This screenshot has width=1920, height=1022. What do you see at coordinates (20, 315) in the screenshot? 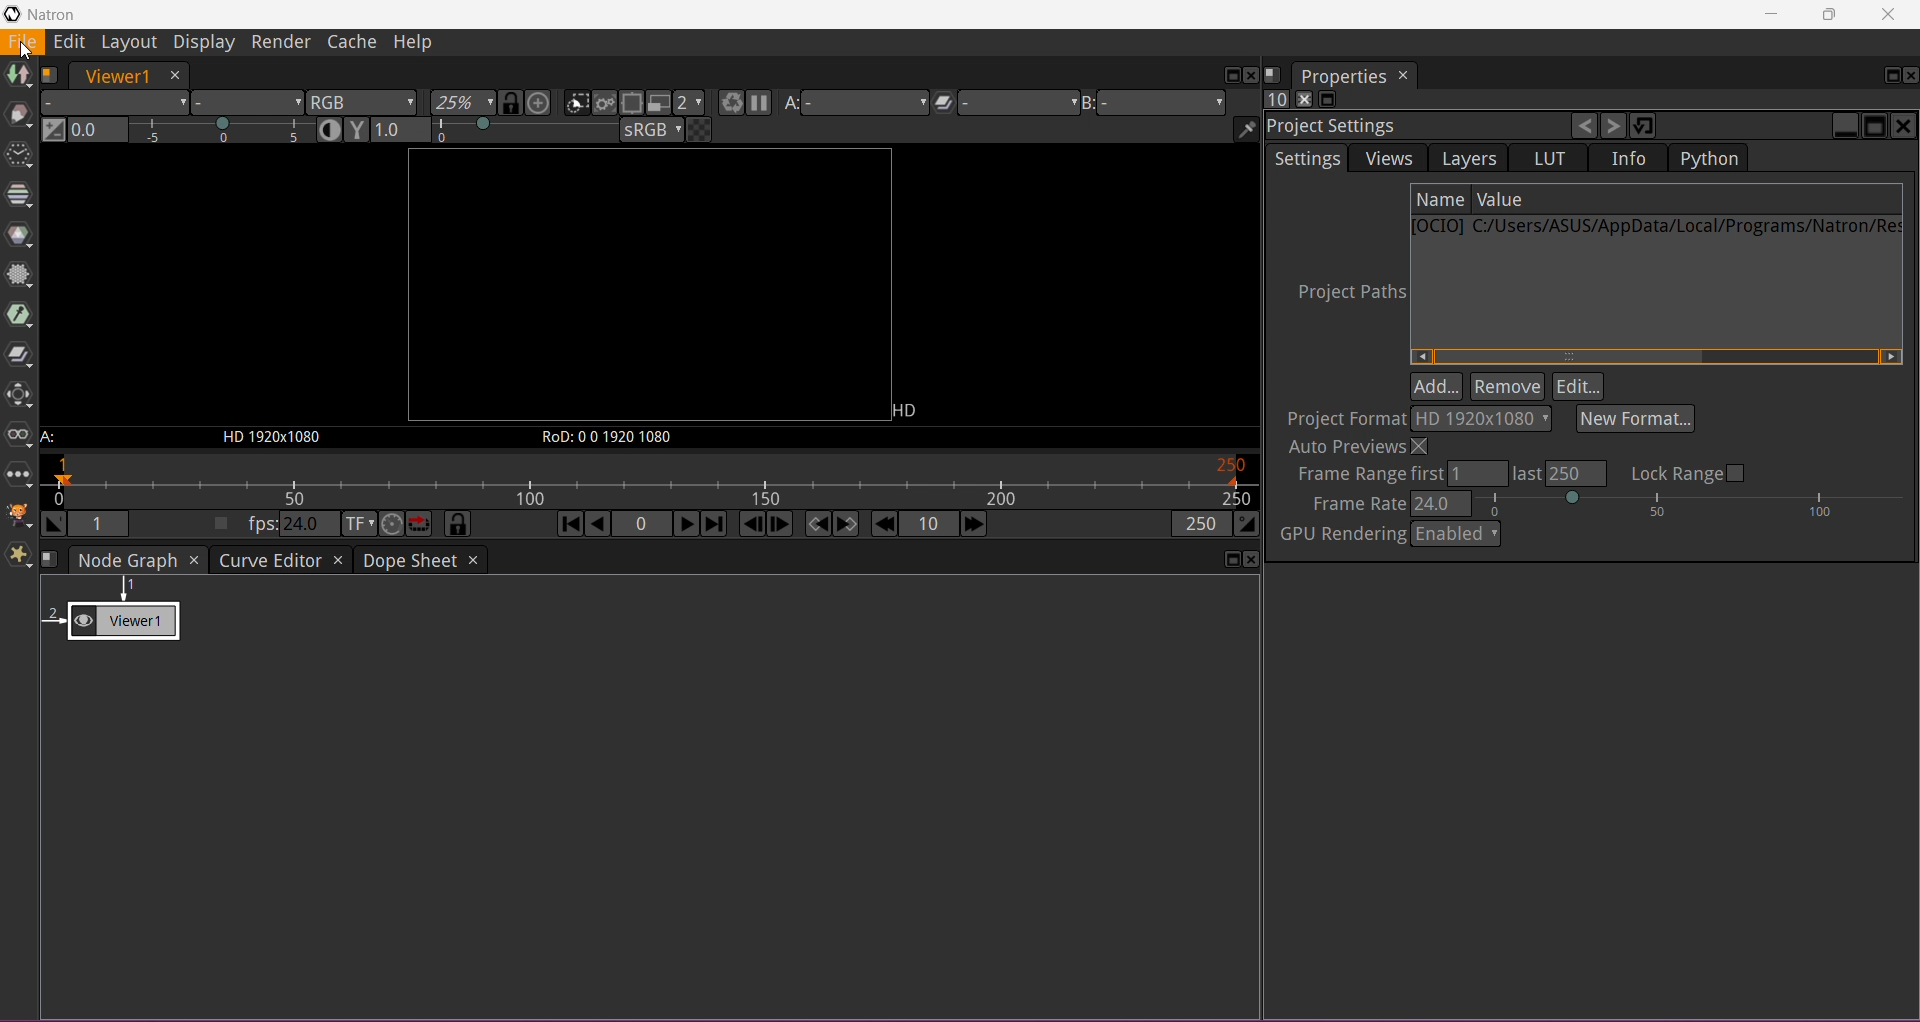
I see `Keyer` at bounding box center [20, 315].